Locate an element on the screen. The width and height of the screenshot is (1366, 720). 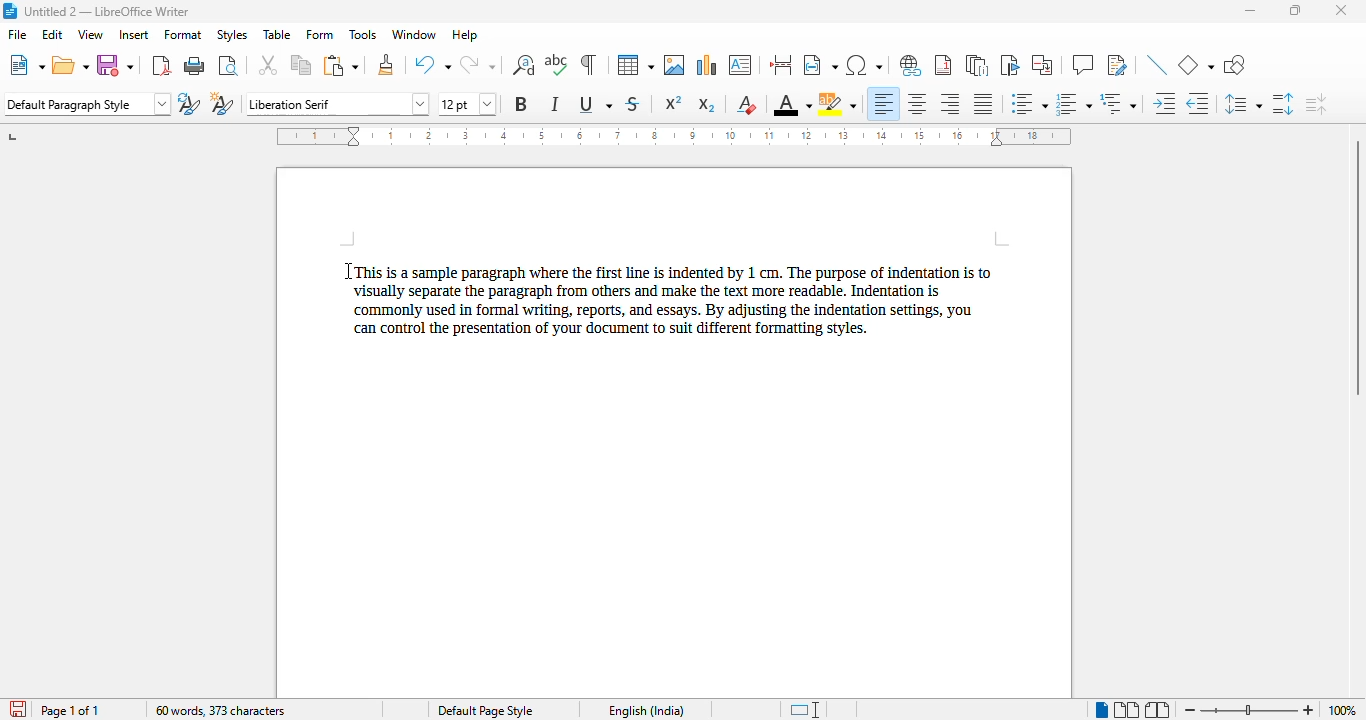
set line spacing is located at coordinates (1241, 103).